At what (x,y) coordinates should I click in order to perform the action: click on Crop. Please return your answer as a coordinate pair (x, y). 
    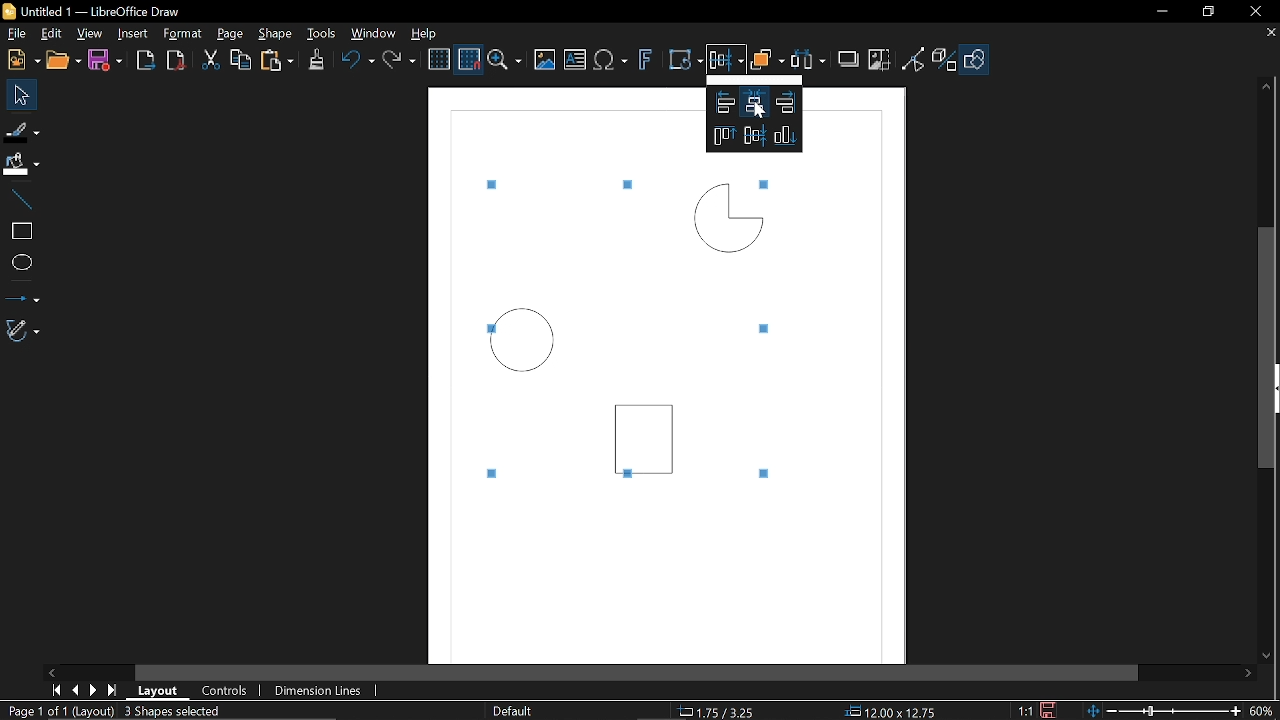
    Looking at the image, I should click on (879, 58).